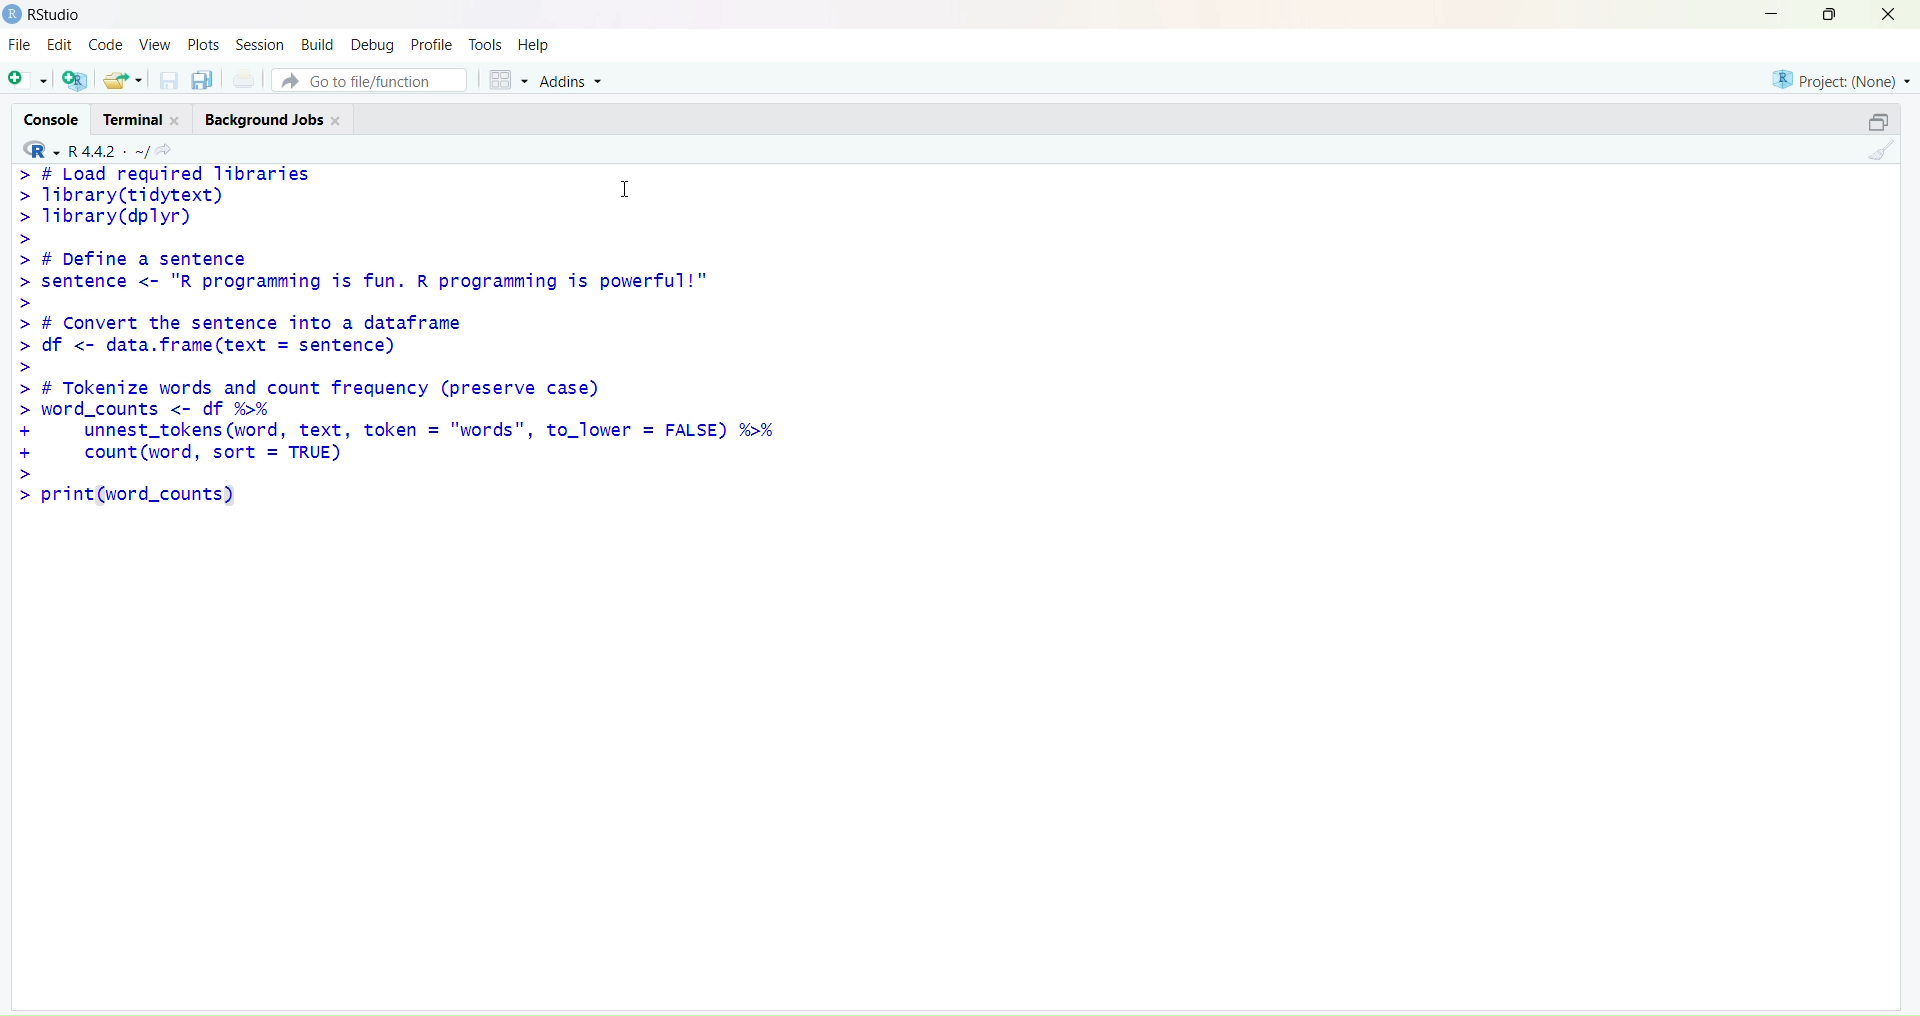 This screenshot has height=1016, width=1920. Describe the element at coordinates (244, 81) in the screenshot. I see `print current file` at that location.